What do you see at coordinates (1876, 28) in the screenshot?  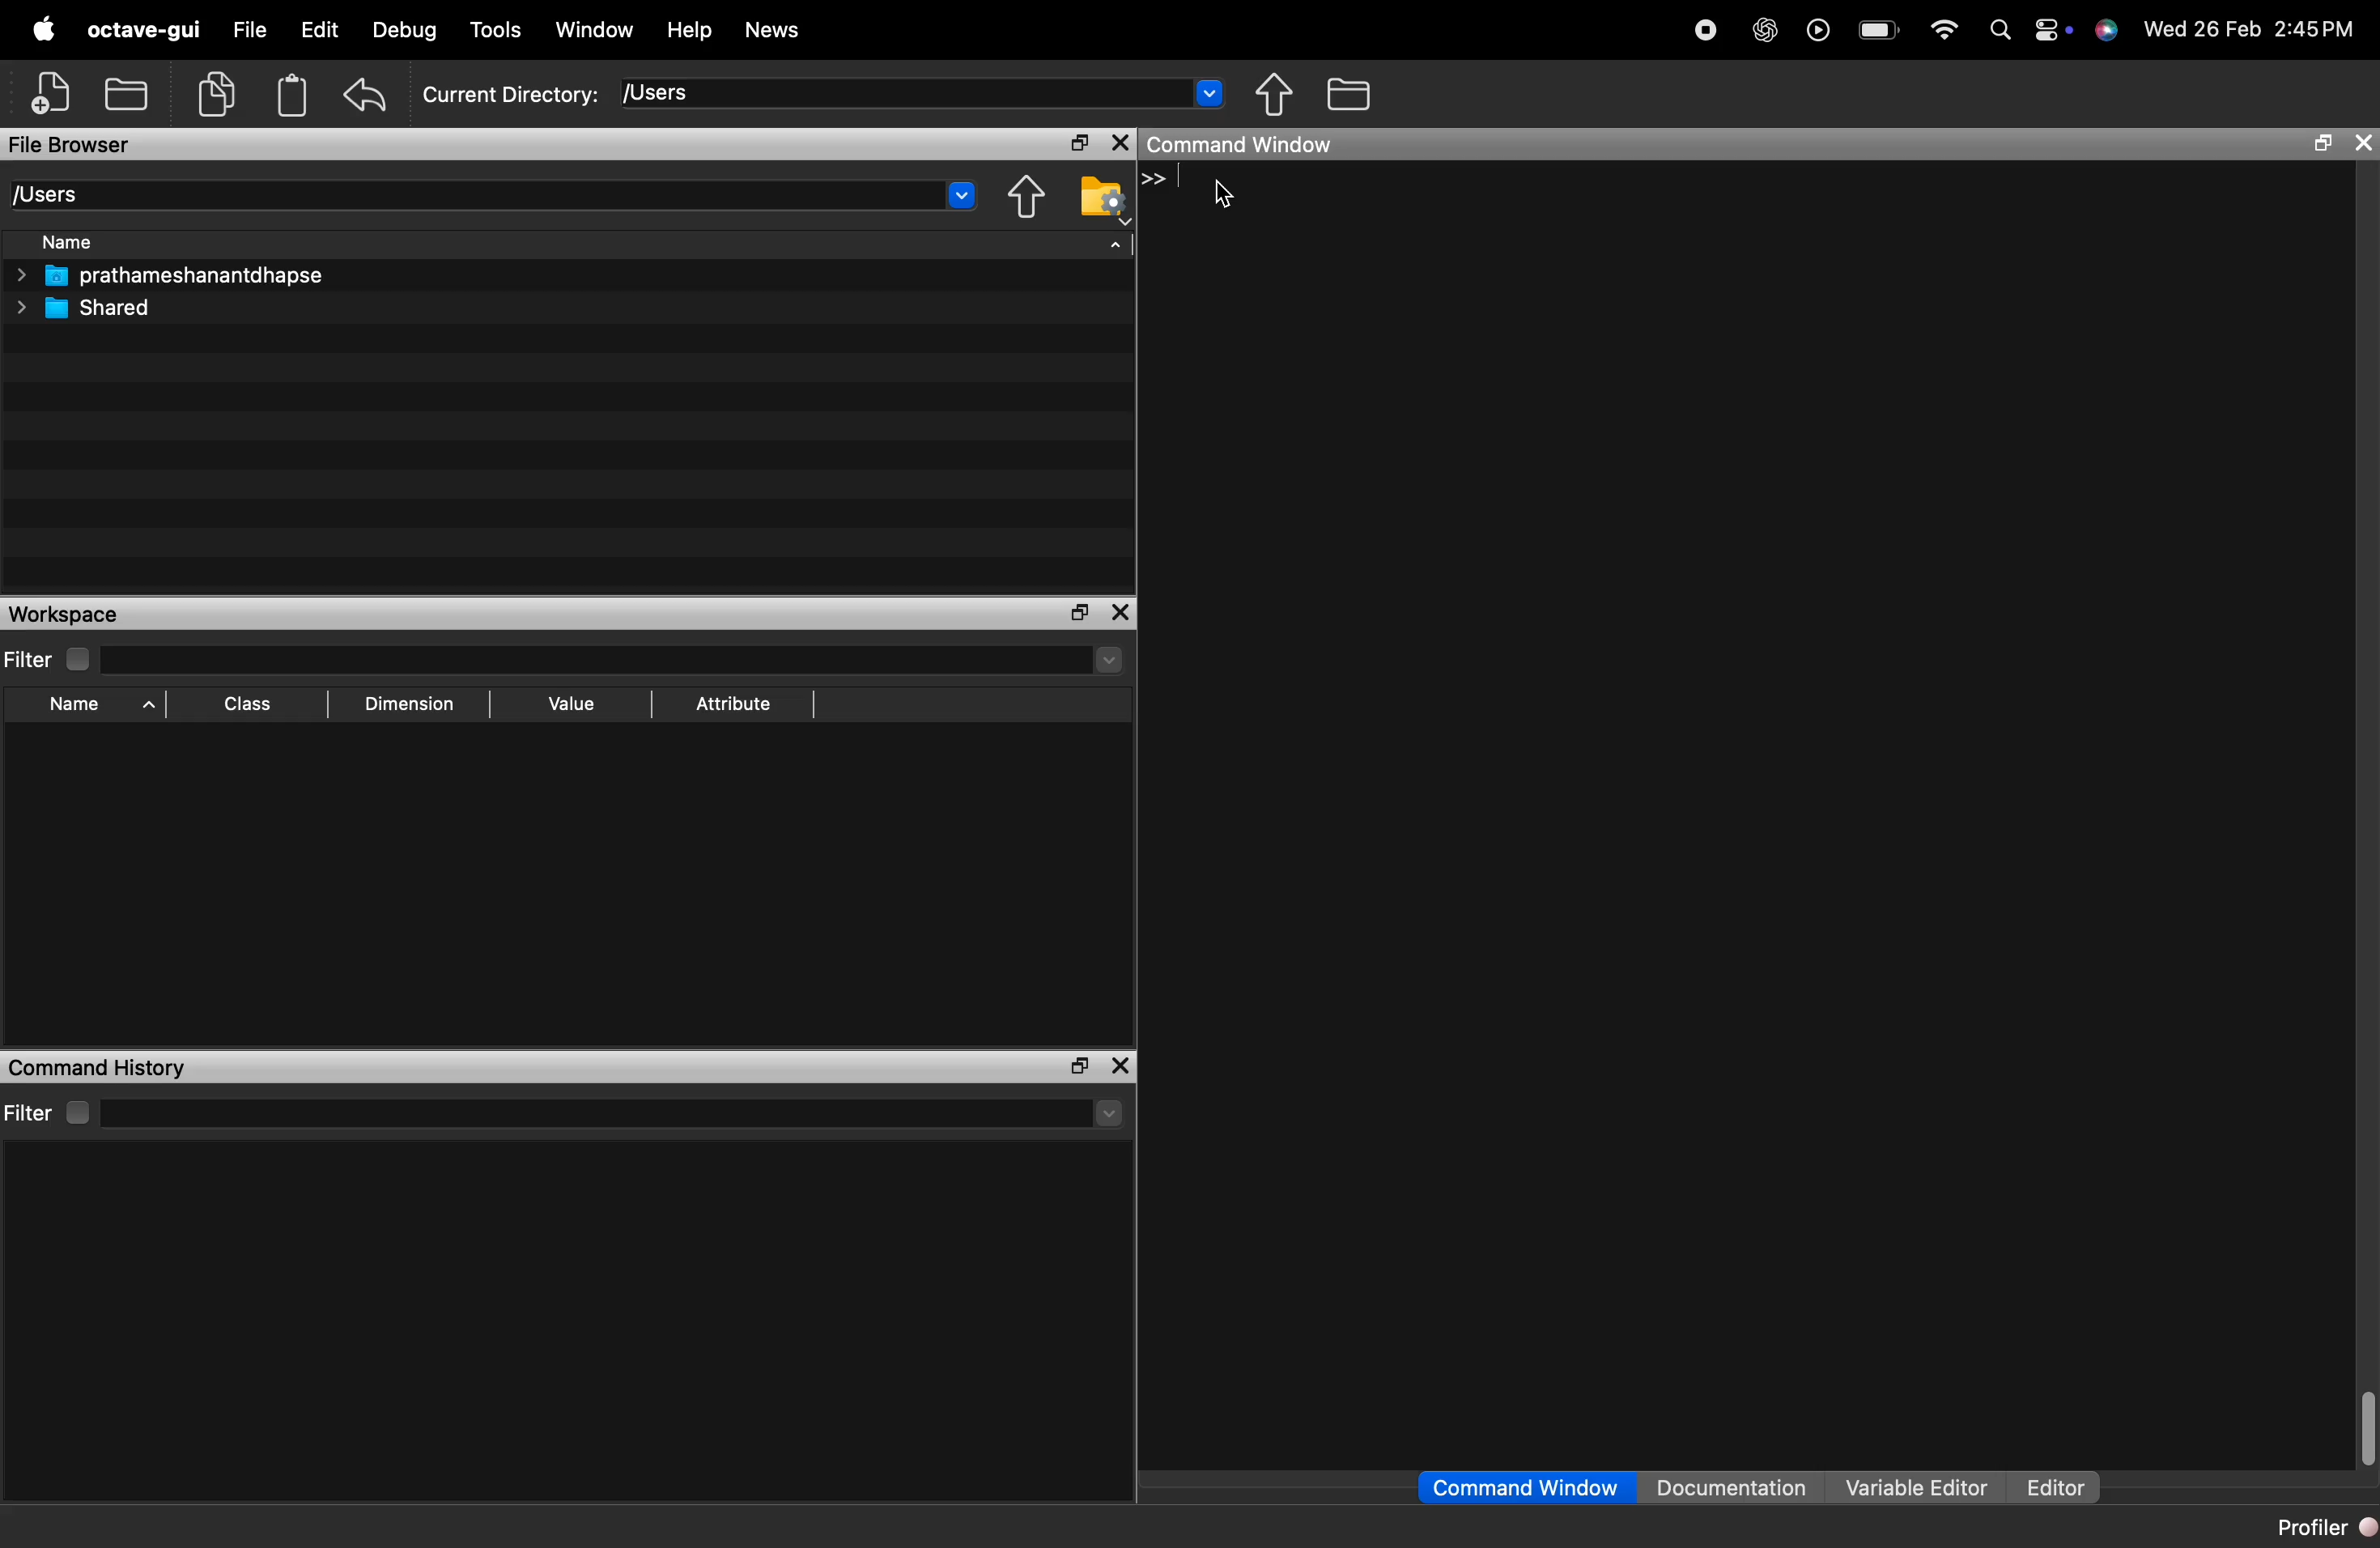 I see `battery` at bounding box center [1876, 28].